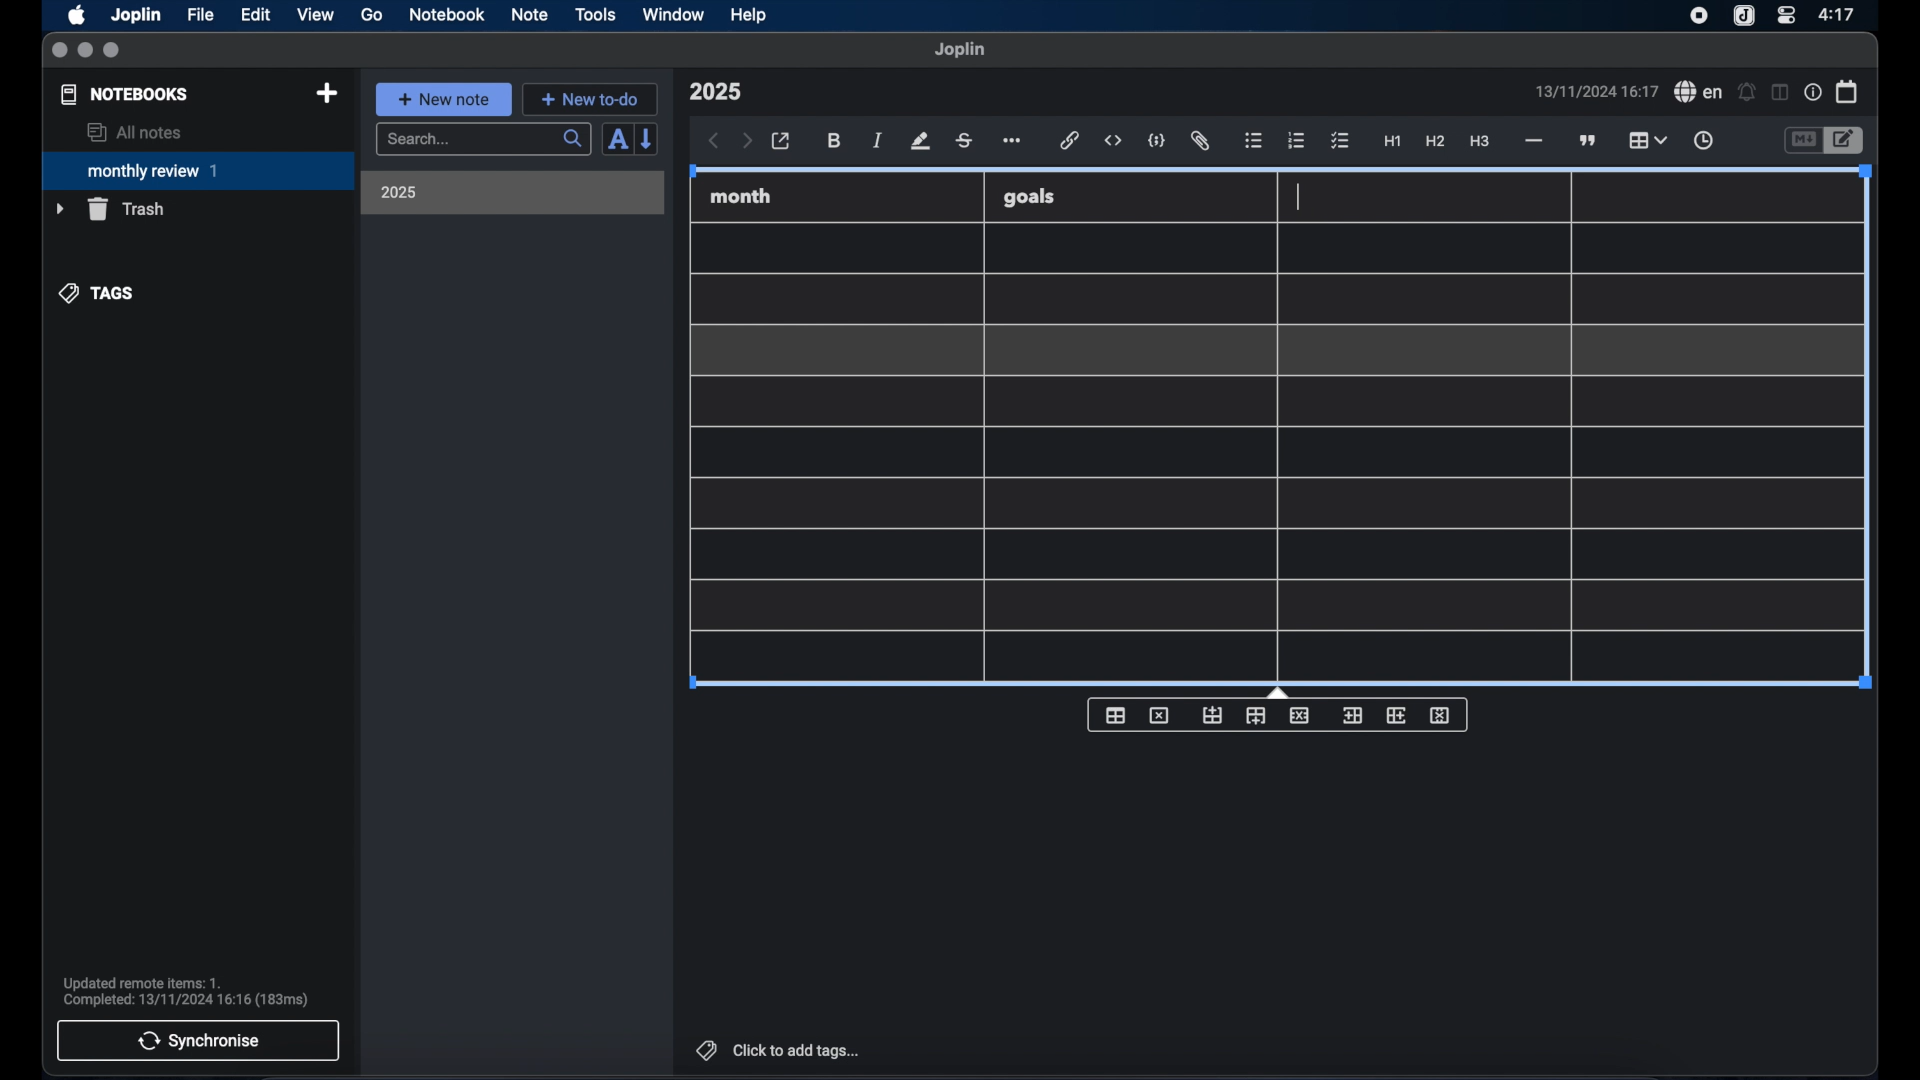  What do you see at coordinates (780, 1050) in the screenshot?
I see `click to add tags` at bounding box center [780, 1050].